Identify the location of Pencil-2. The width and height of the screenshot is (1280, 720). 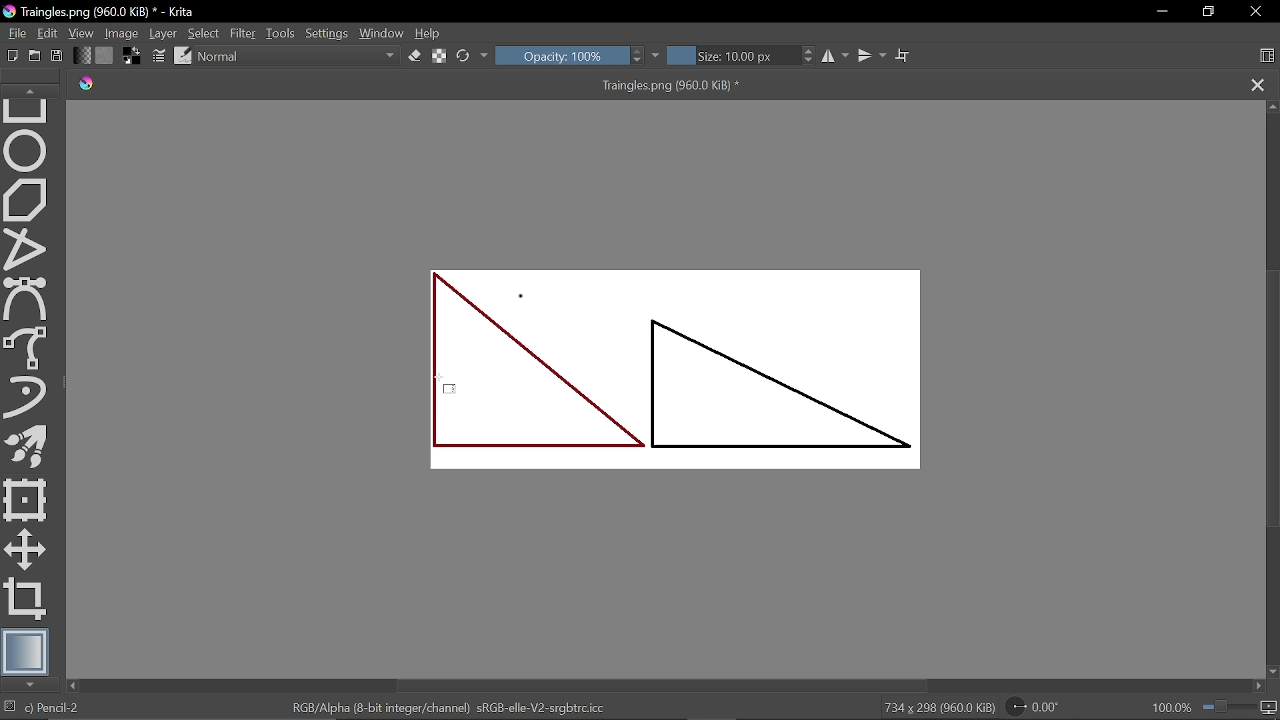
(74, 708).